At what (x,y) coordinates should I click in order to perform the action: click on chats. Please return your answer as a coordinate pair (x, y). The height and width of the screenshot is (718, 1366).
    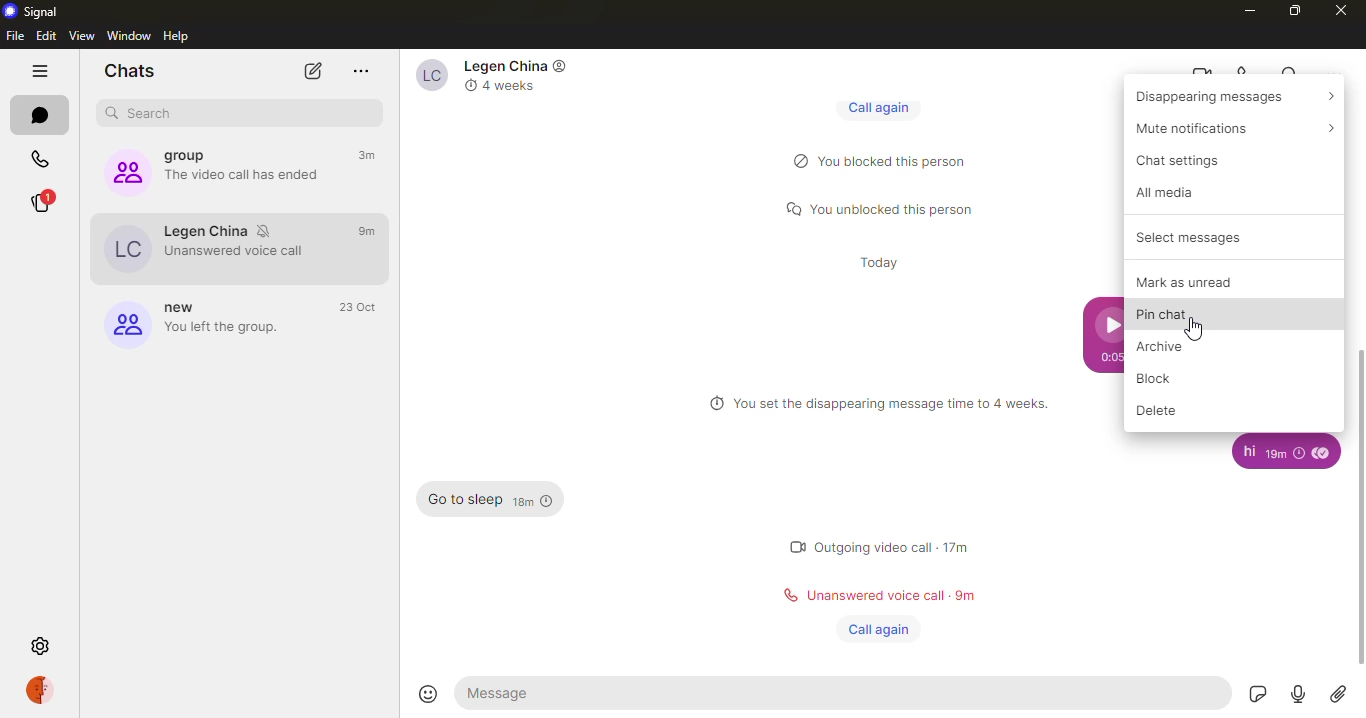
    Looking at the image, I should click on (127, 71).